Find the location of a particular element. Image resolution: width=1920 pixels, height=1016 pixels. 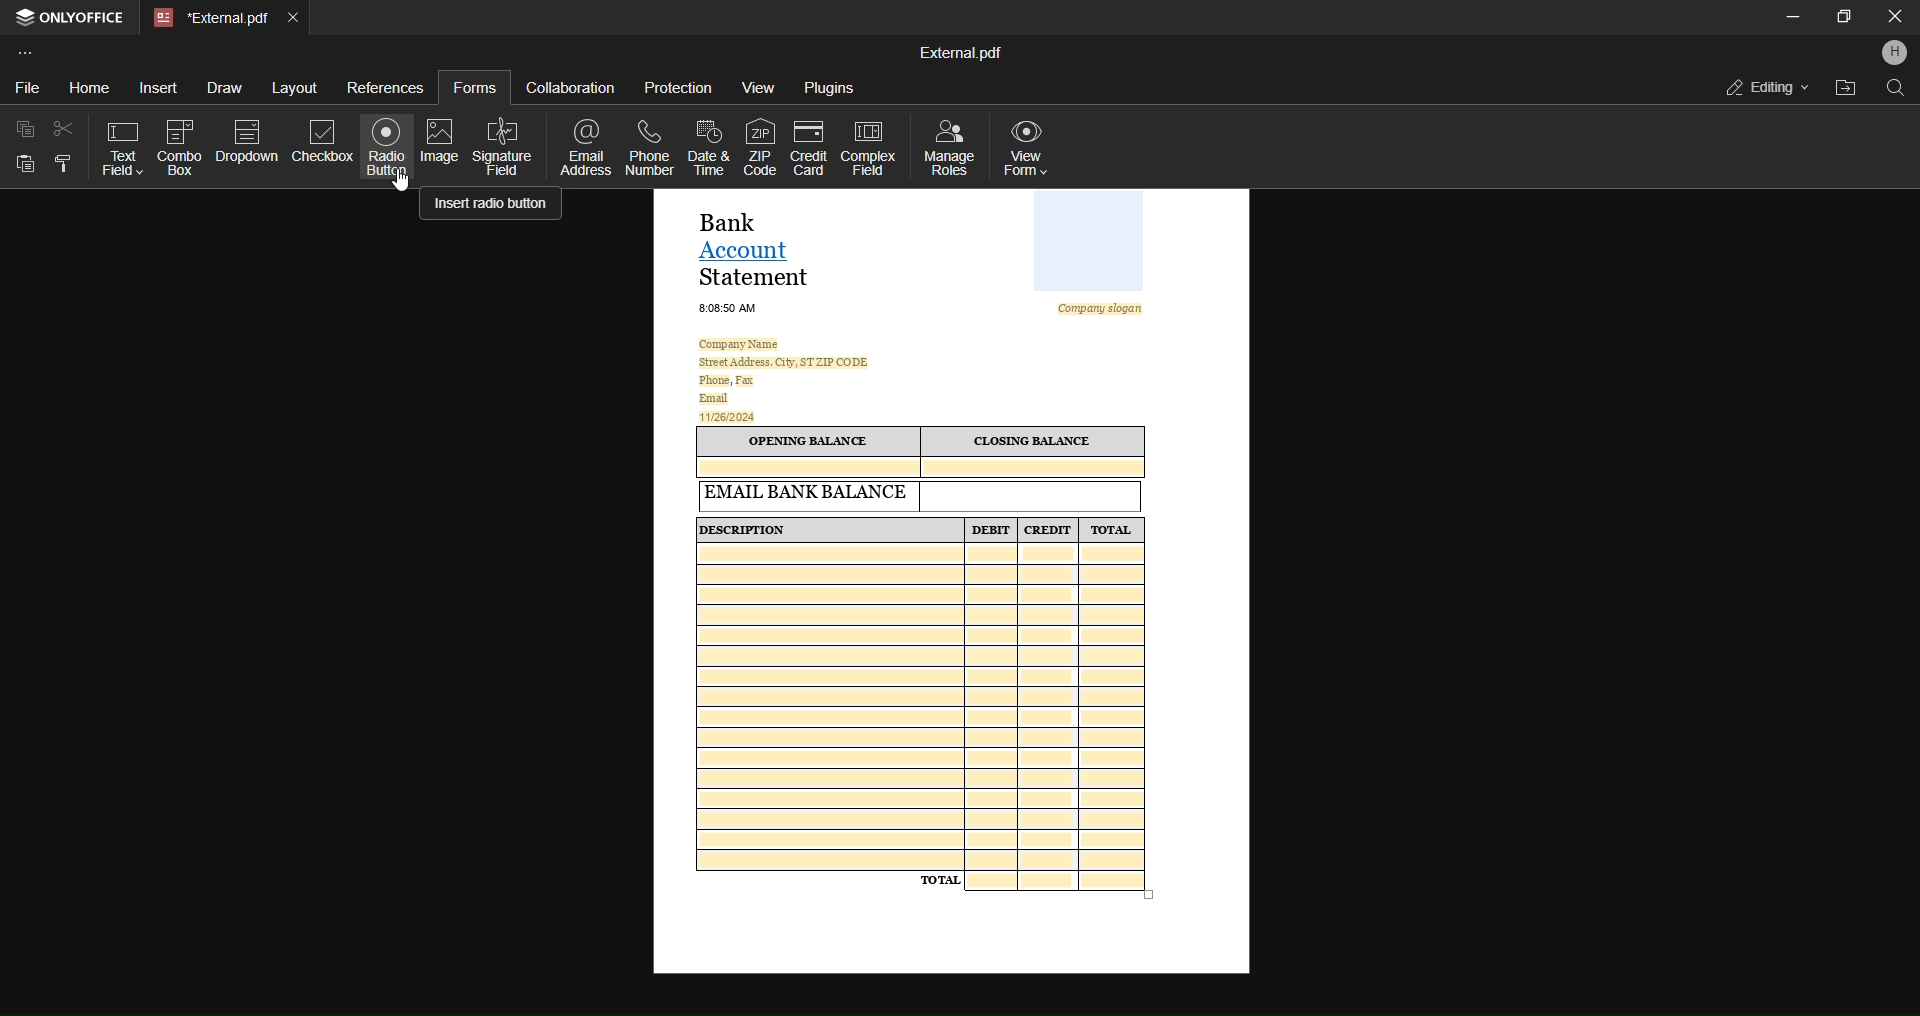

radio button is located at coordinates (387, 150).